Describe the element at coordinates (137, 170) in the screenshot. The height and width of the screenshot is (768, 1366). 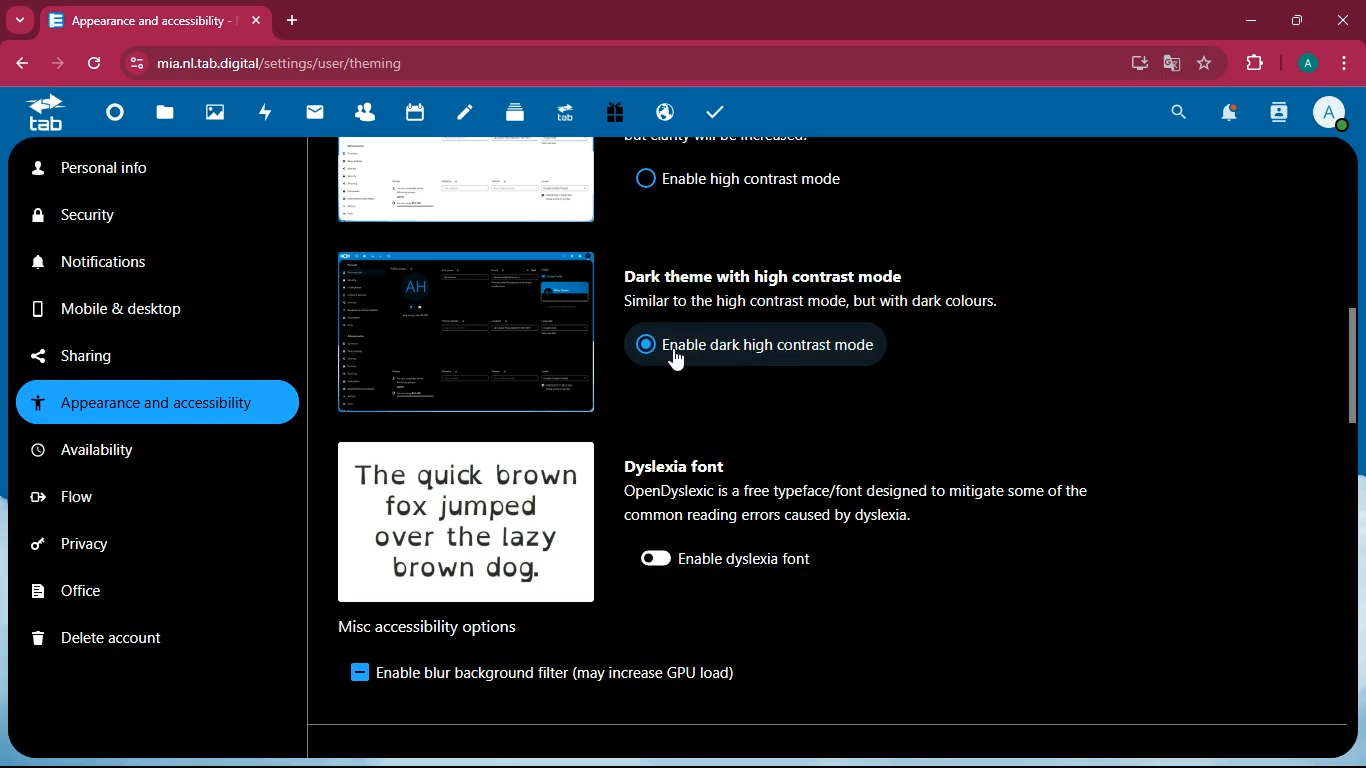
I see `personal info` at that location.